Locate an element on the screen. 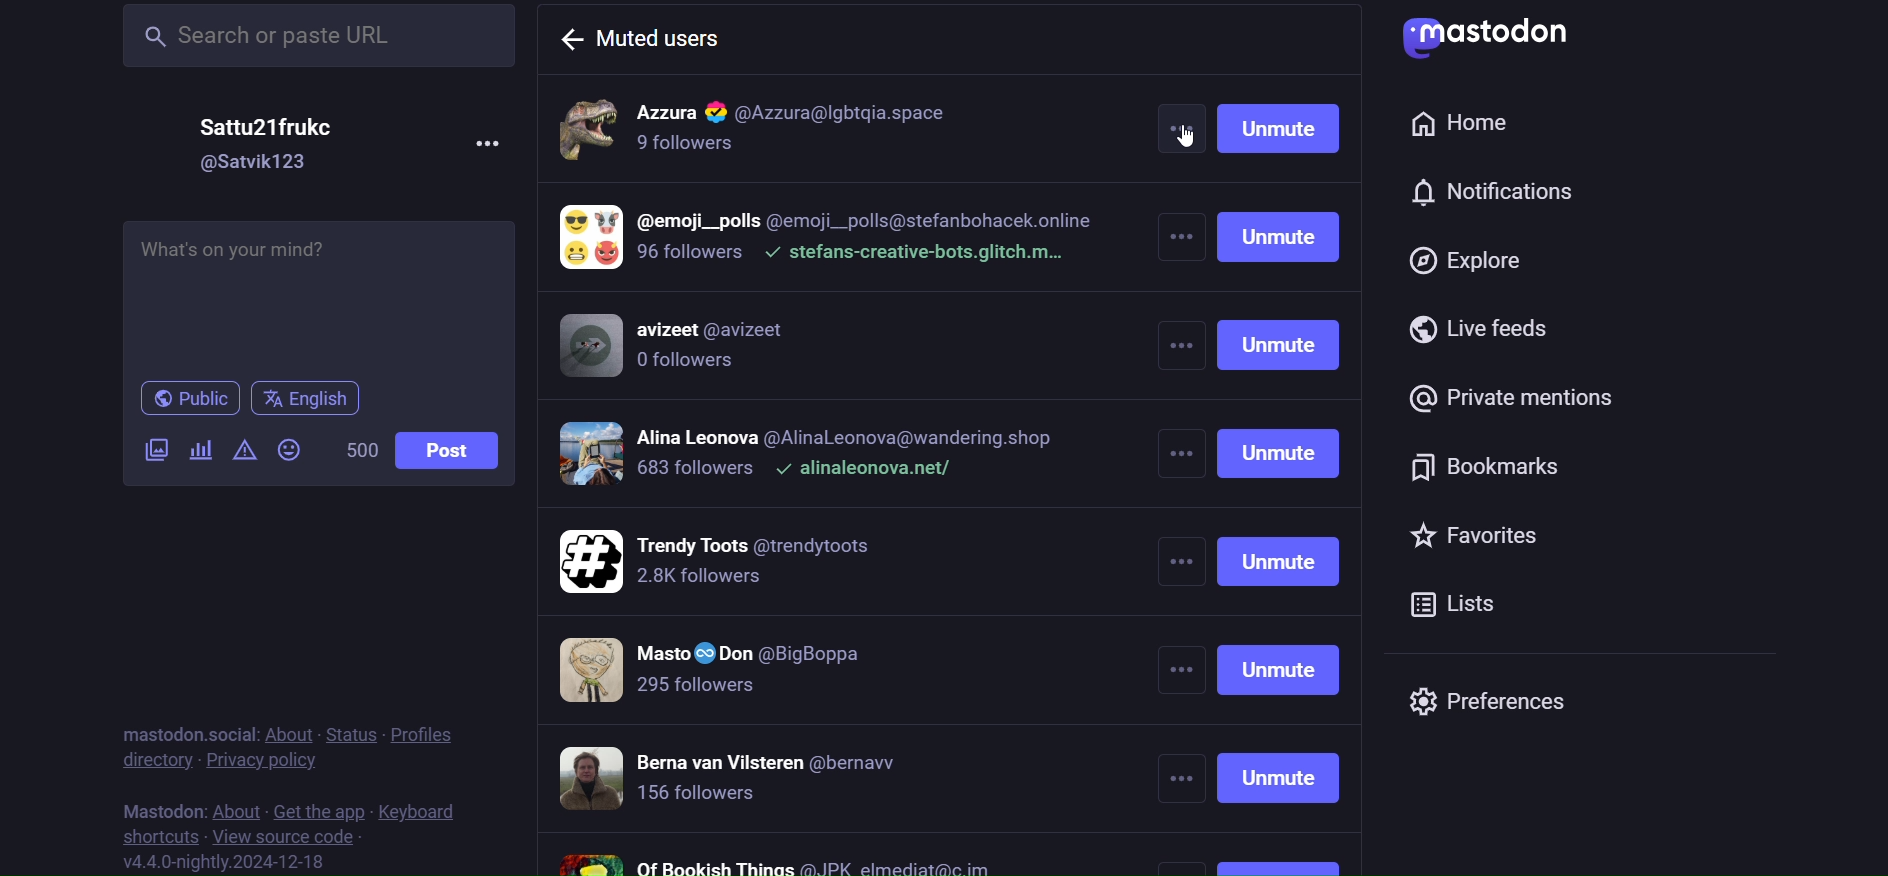  id is located at coordinates (254, 163).